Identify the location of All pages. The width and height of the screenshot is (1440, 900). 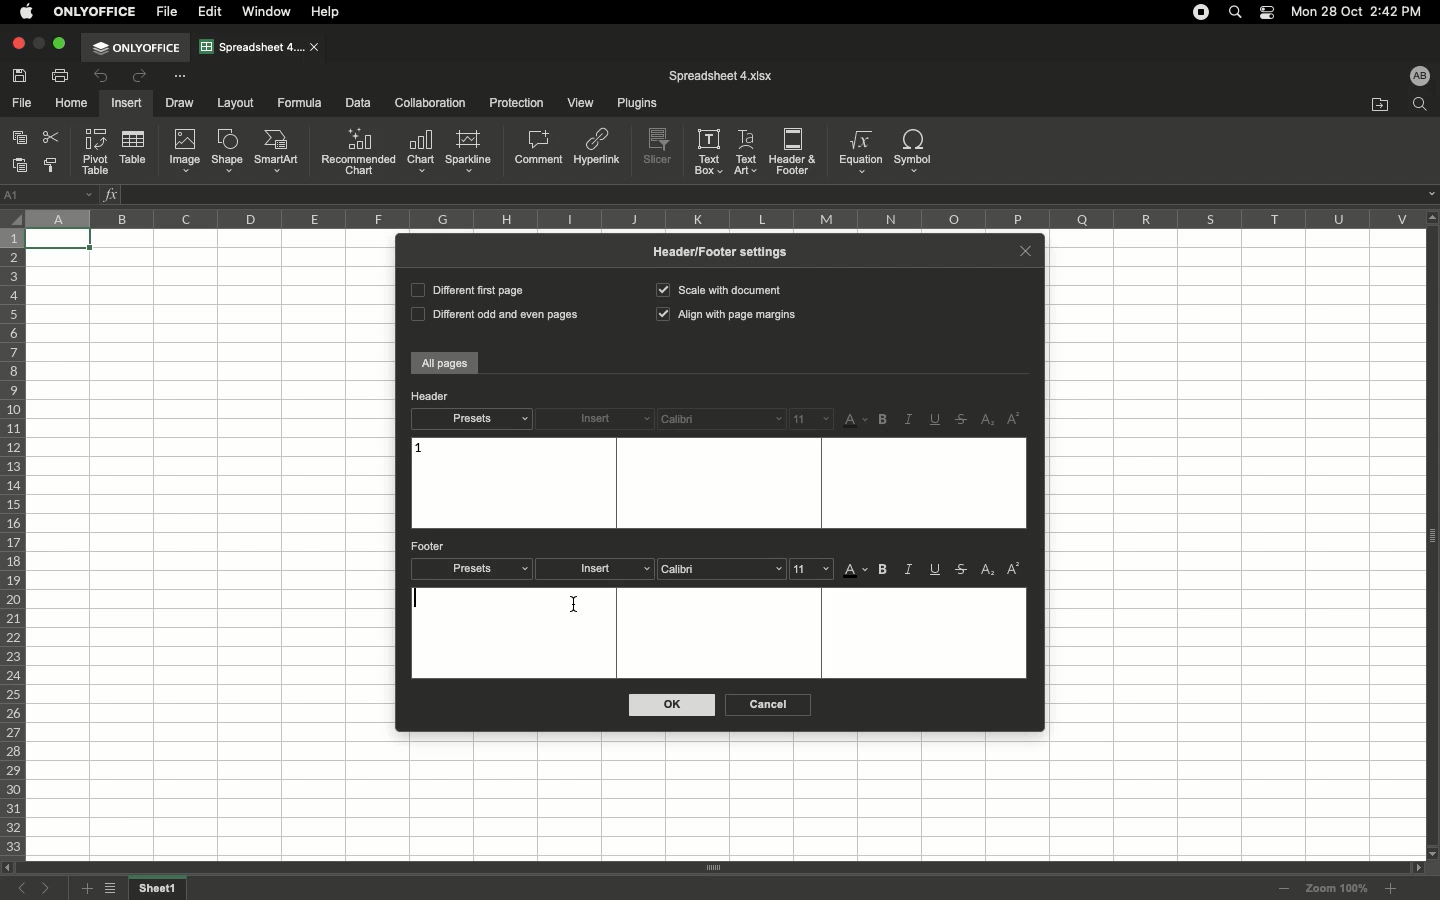
(445, 364).